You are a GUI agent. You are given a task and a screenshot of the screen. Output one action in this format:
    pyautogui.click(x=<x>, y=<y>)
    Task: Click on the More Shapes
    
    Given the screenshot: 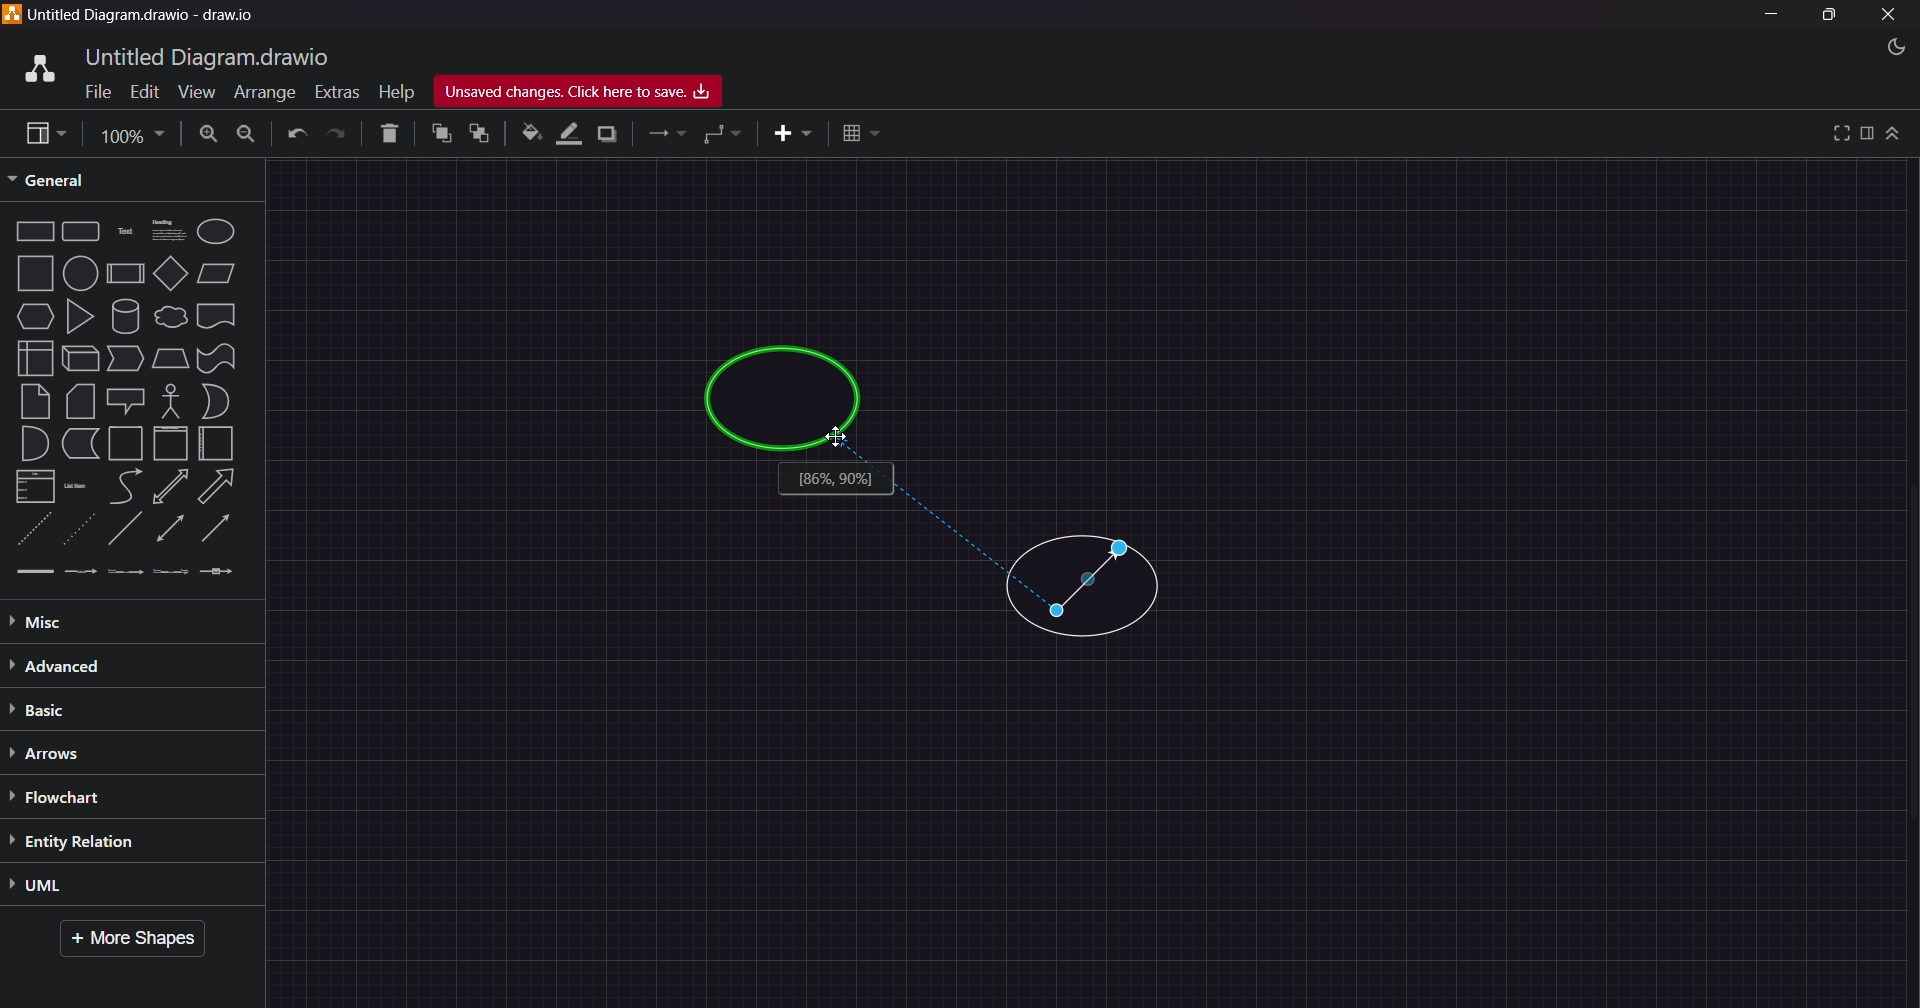 What is the action you would take?
    pyautogui.click(x=140, y=940)
    